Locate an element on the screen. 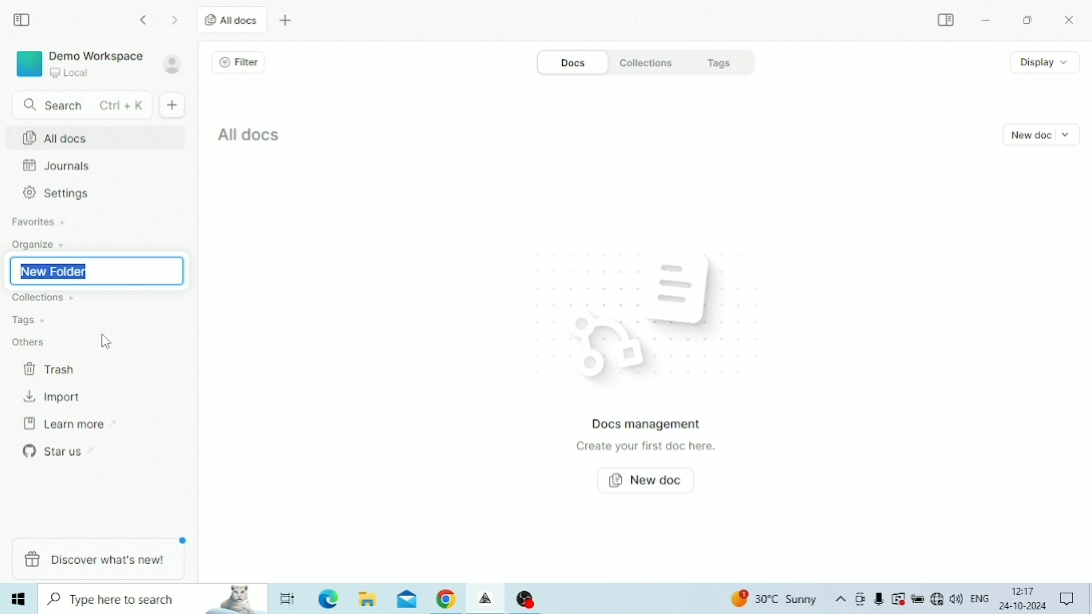  New Folder is located at coordinates (97, 271).